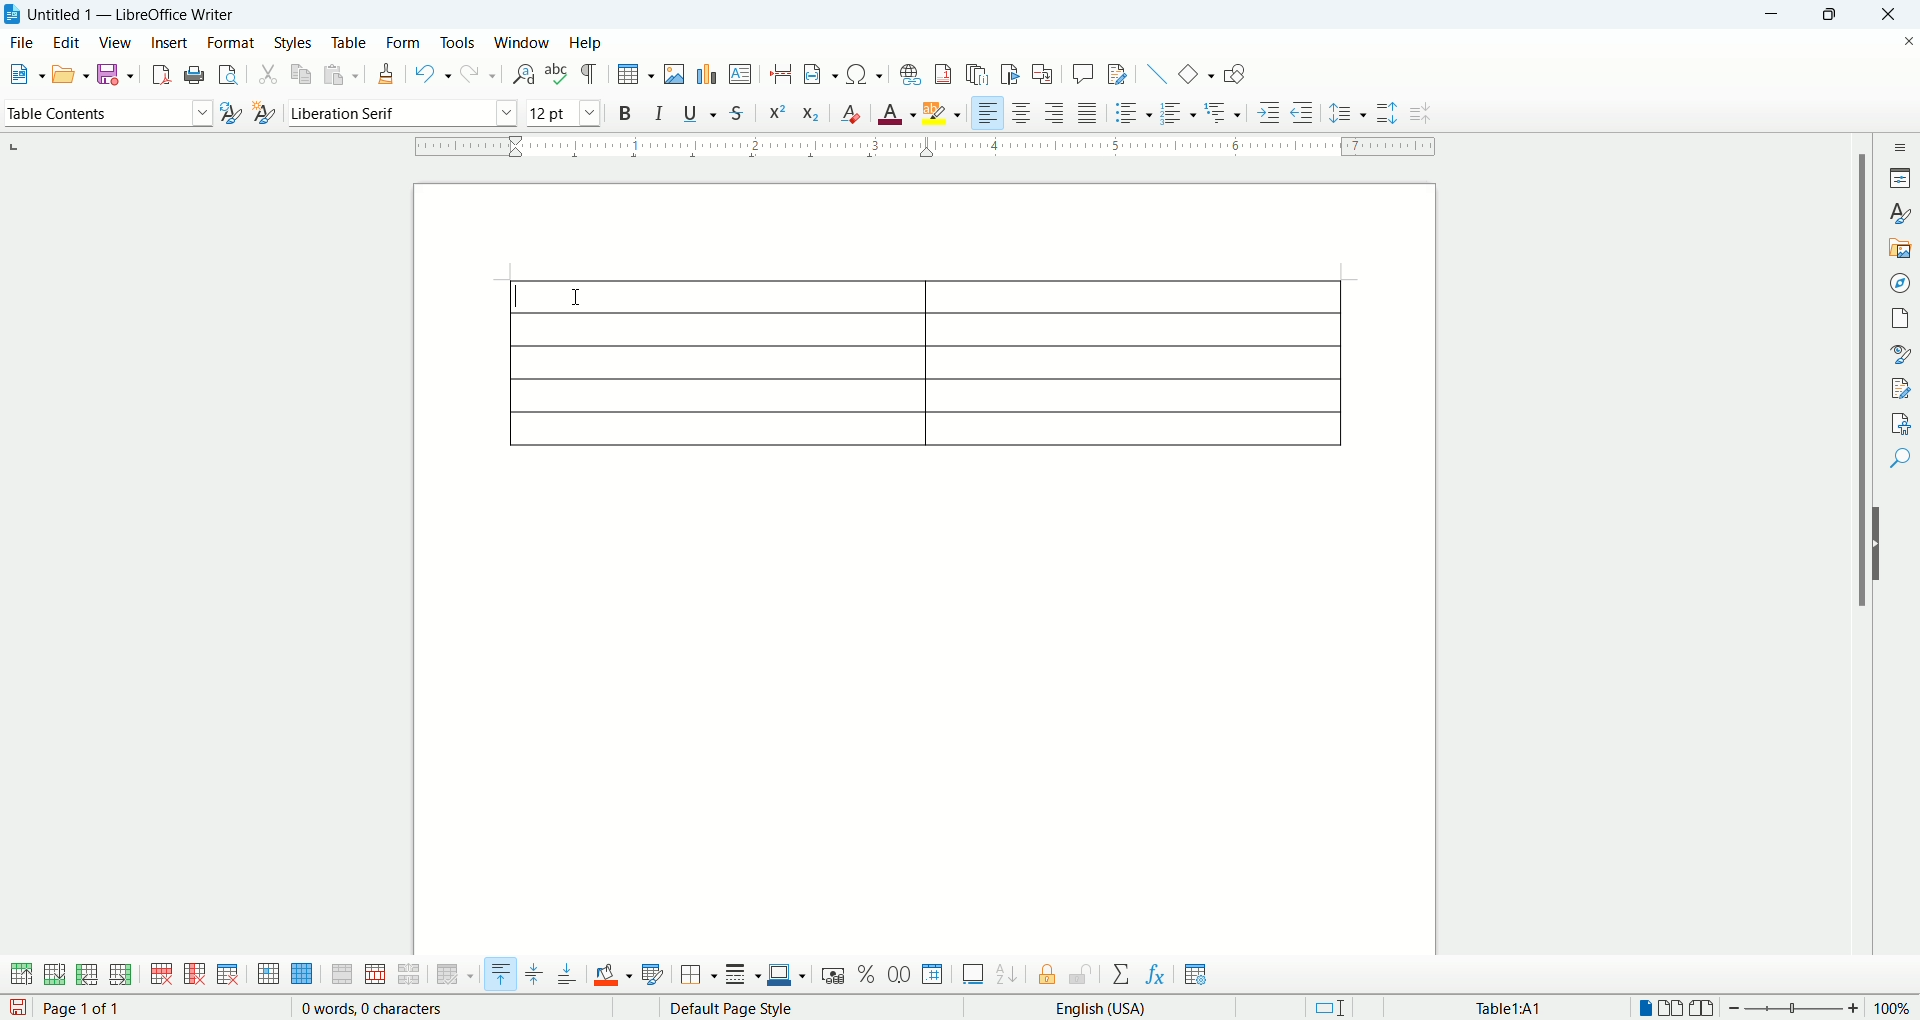 The width and height of the screenshot is (1920, 1020). Describe the element at coordinates (1643, 1008) in the screenshot. I see `single page view` at that location.